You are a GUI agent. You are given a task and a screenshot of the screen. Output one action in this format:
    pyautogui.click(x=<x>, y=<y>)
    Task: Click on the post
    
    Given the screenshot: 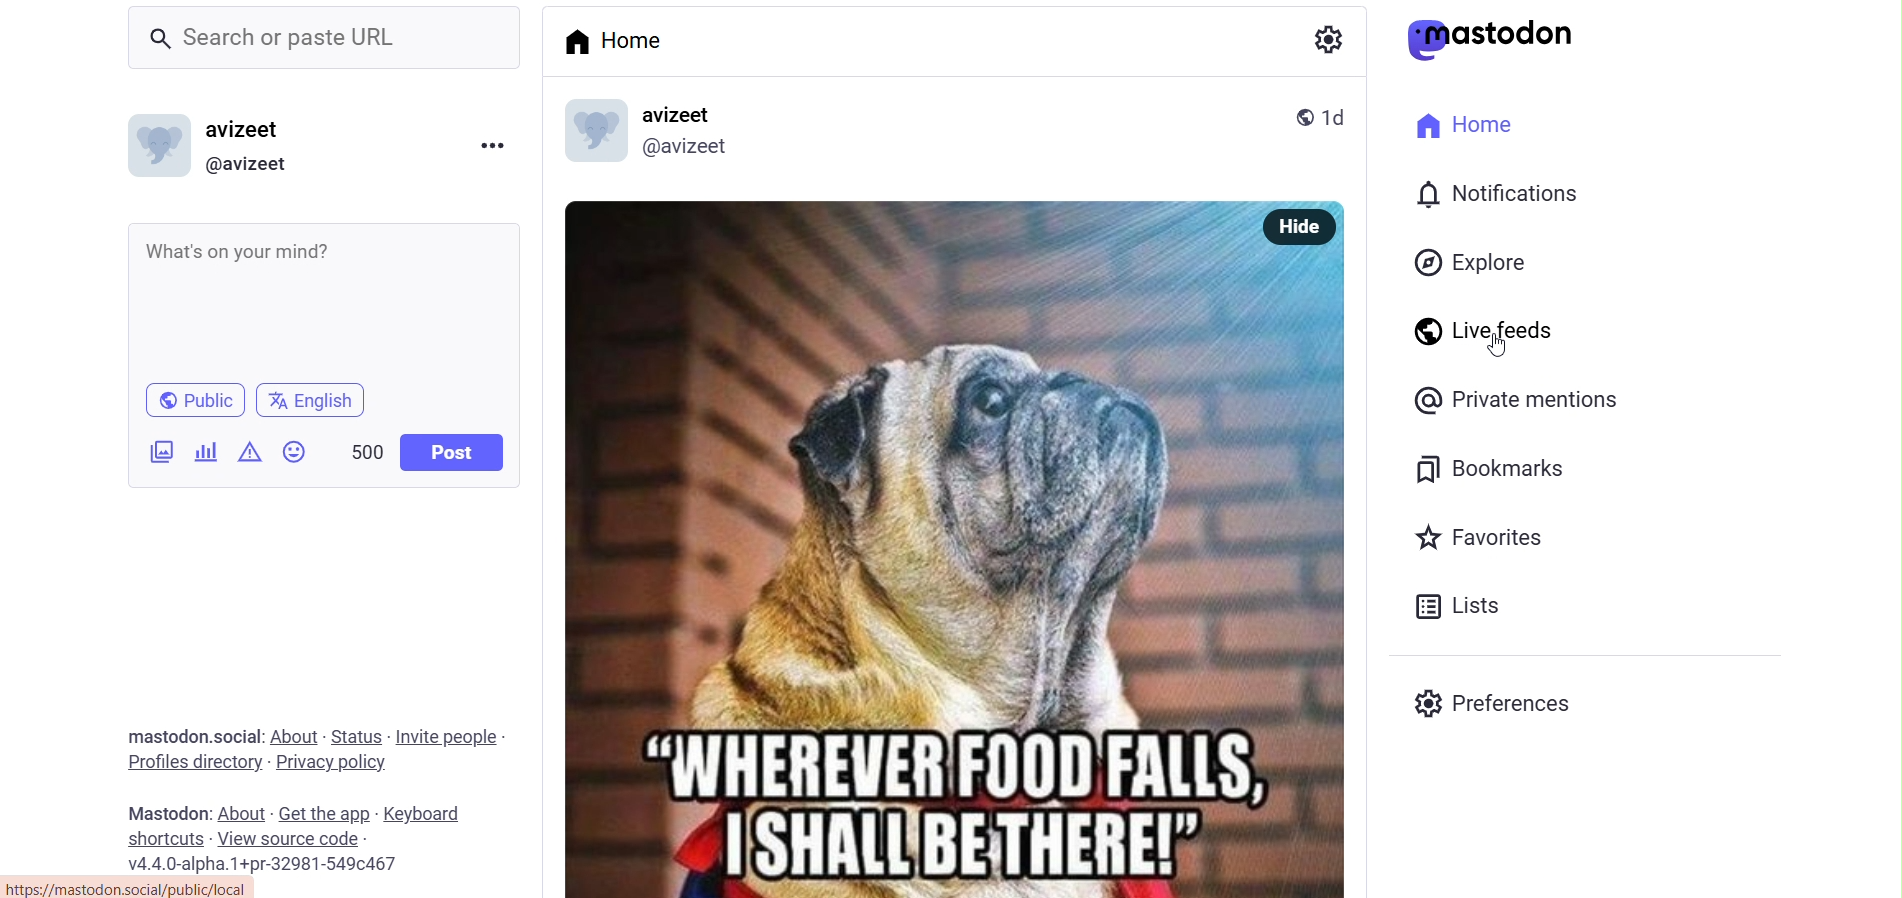 What is the action you would take?
    pyautogui.click(x=914, y=547)
    